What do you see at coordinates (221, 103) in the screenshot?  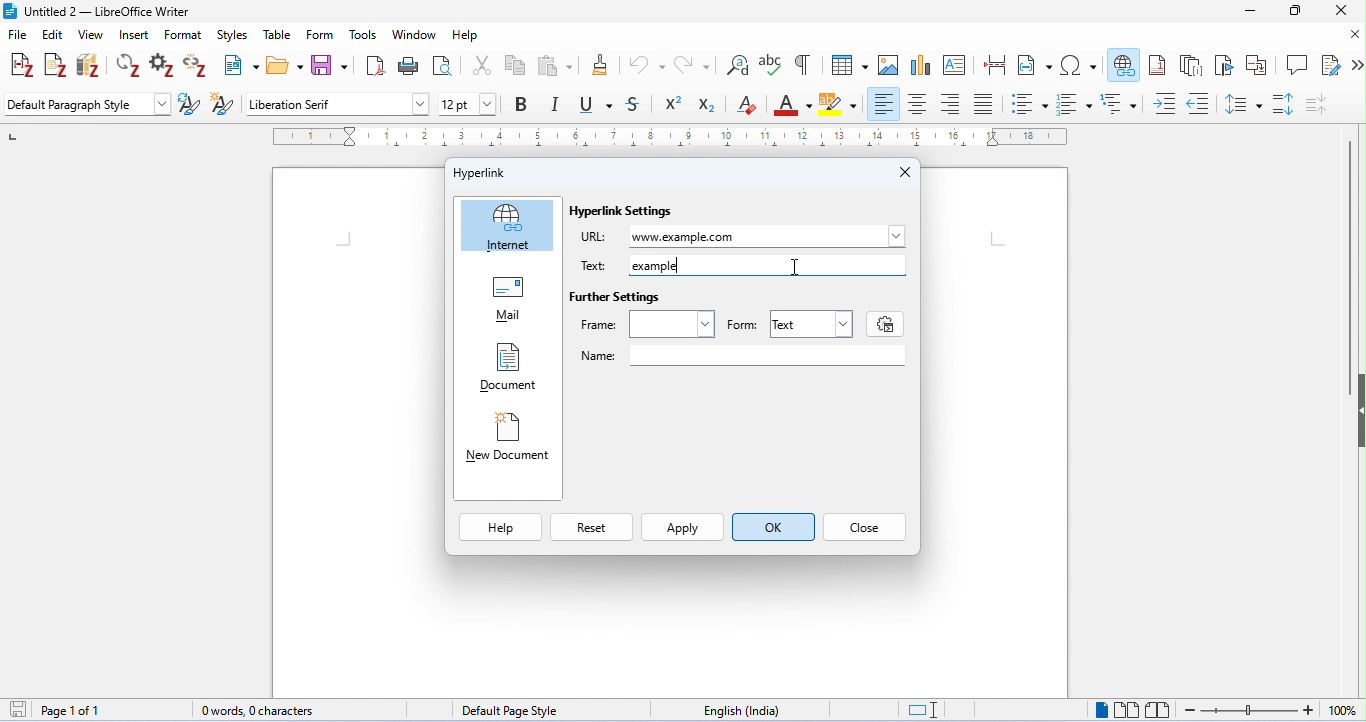 I see `new style from selection` at bounding box center [221, 103].